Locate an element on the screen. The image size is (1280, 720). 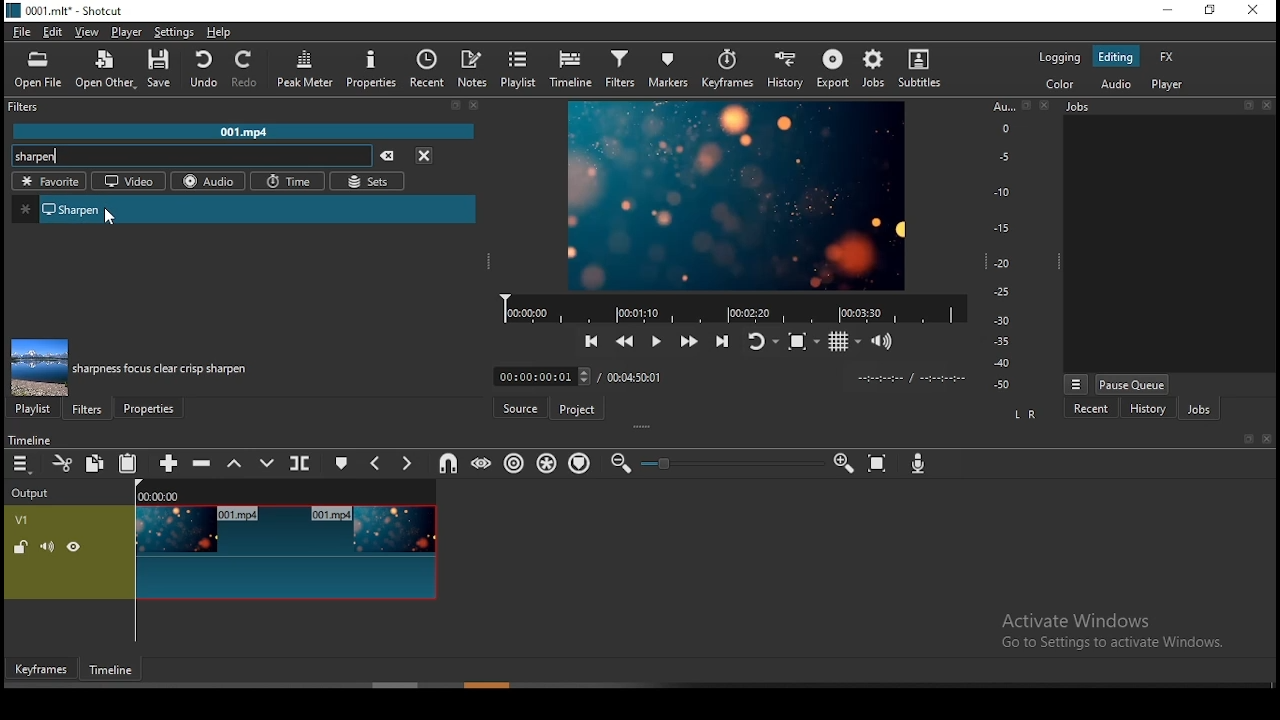
Output is located at coordinates (34, 493).